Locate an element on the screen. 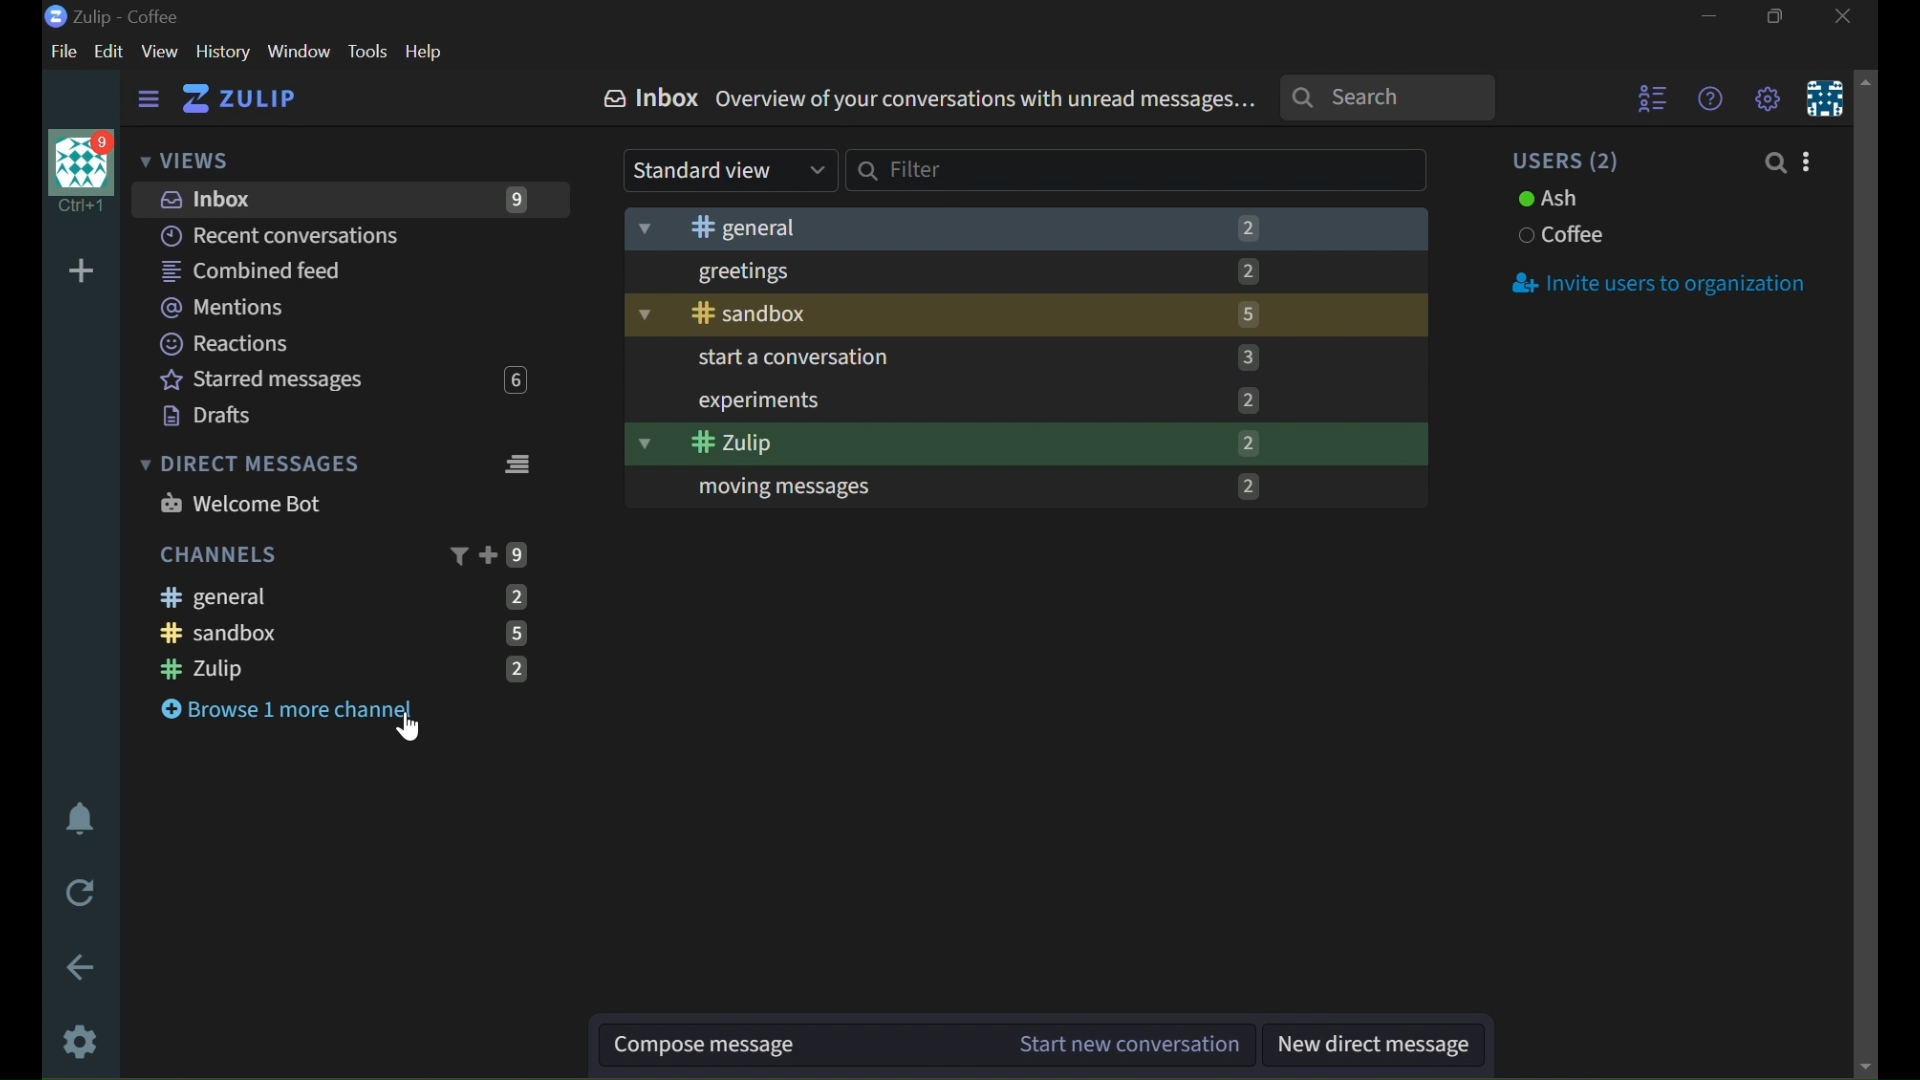 Image resolution: width=1920 pixels, height=1080 pixels. VIEWS is located at coordinates (184, 156).